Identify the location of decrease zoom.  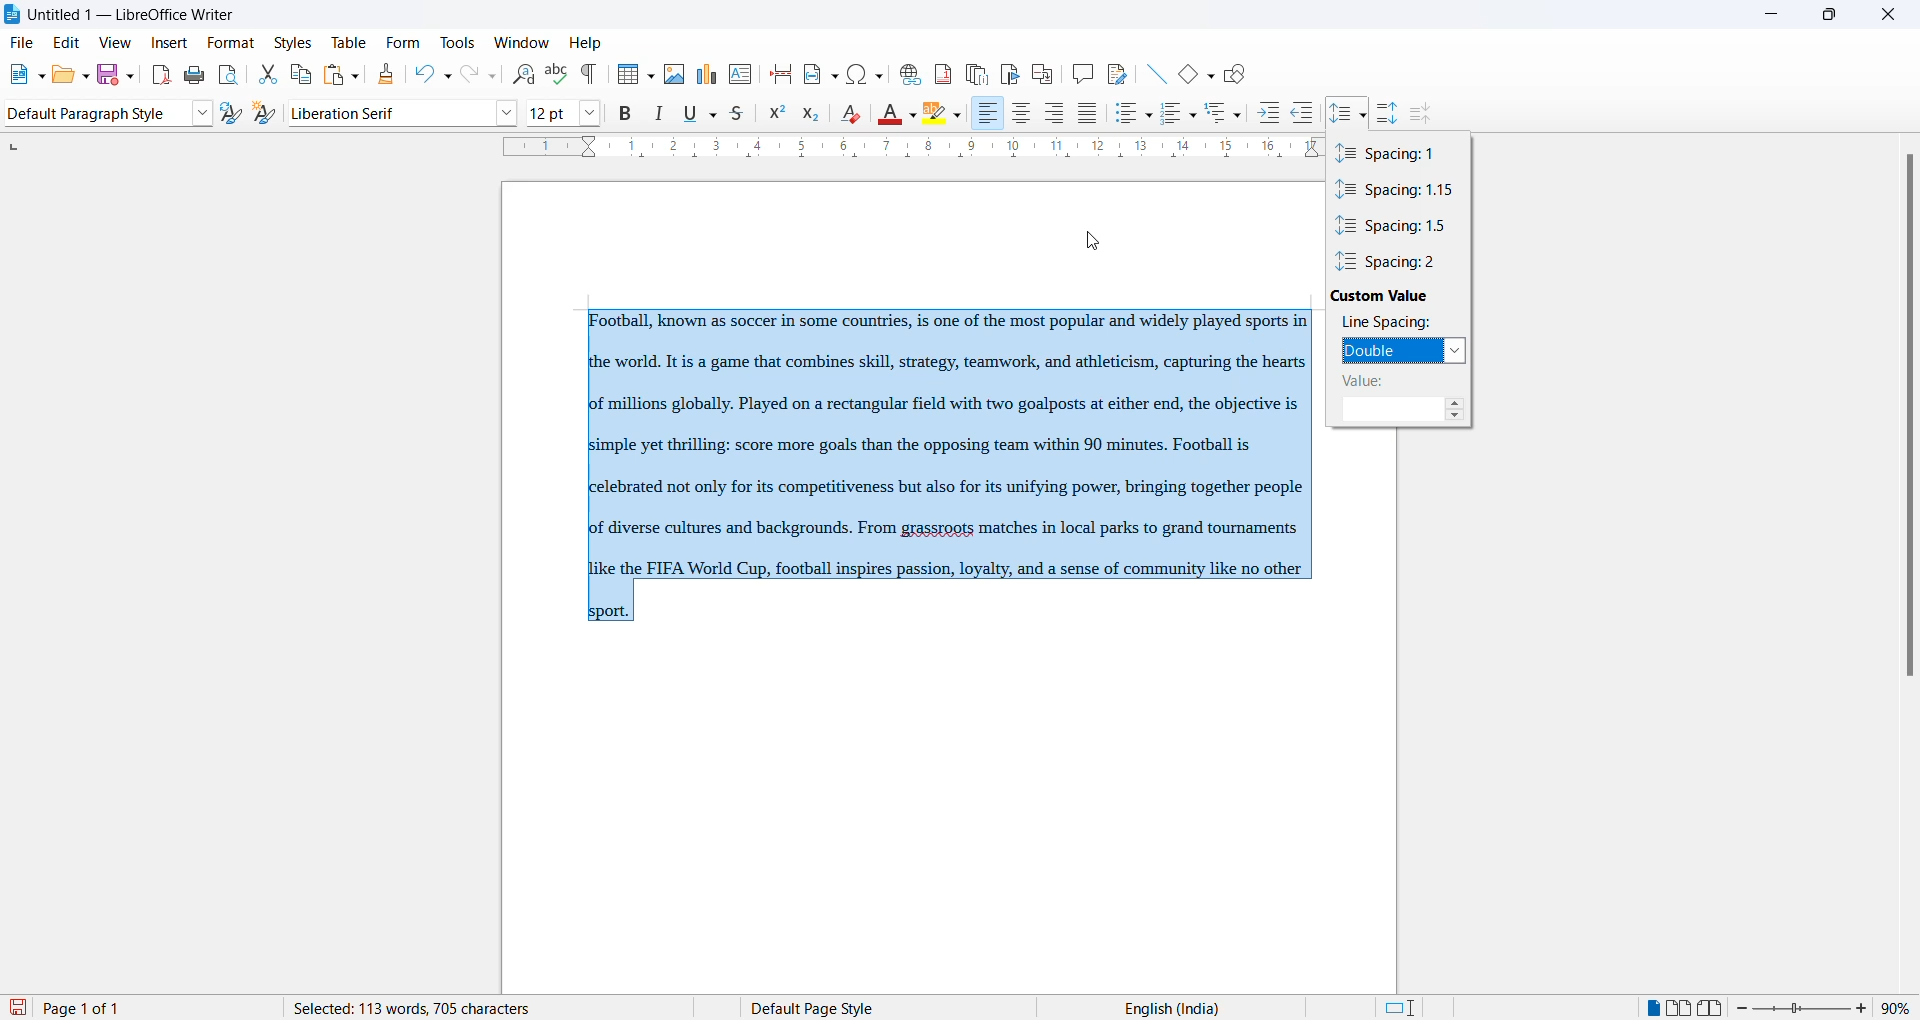
(1743, 1008).